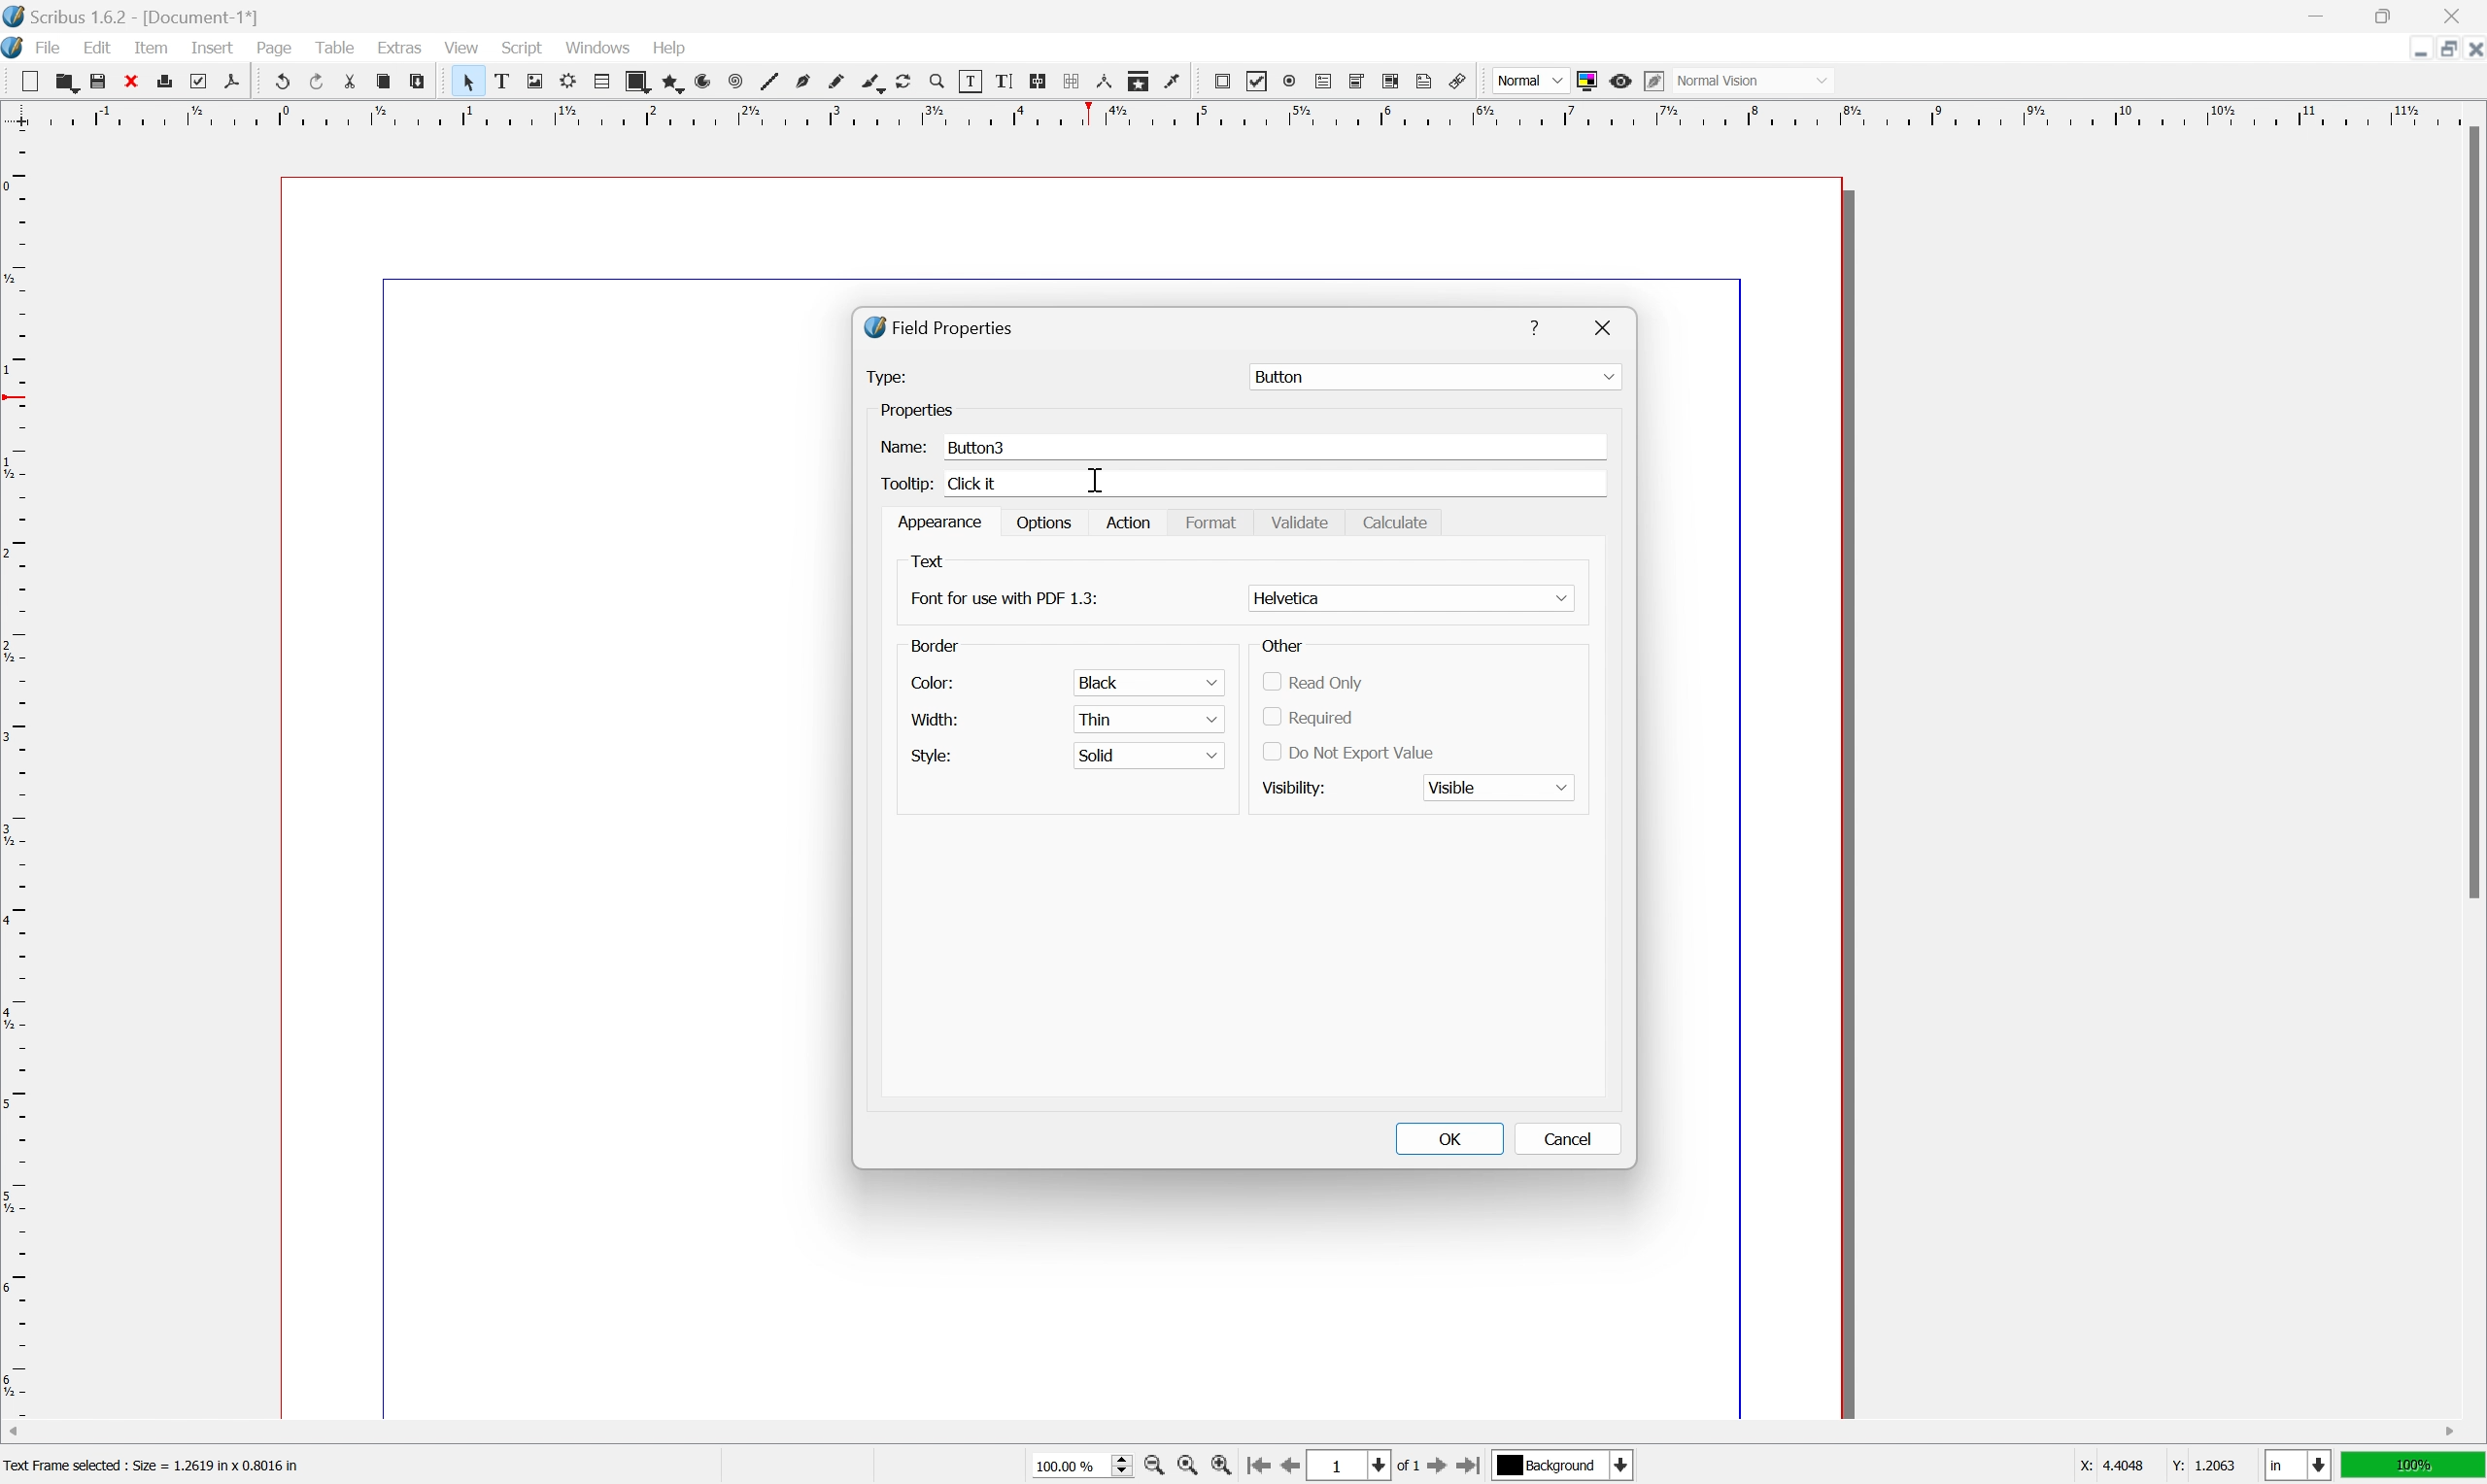  What do you see at coordinates (100, 48) in the screenshot?
I see `edit` at bounding box center [100, 48].